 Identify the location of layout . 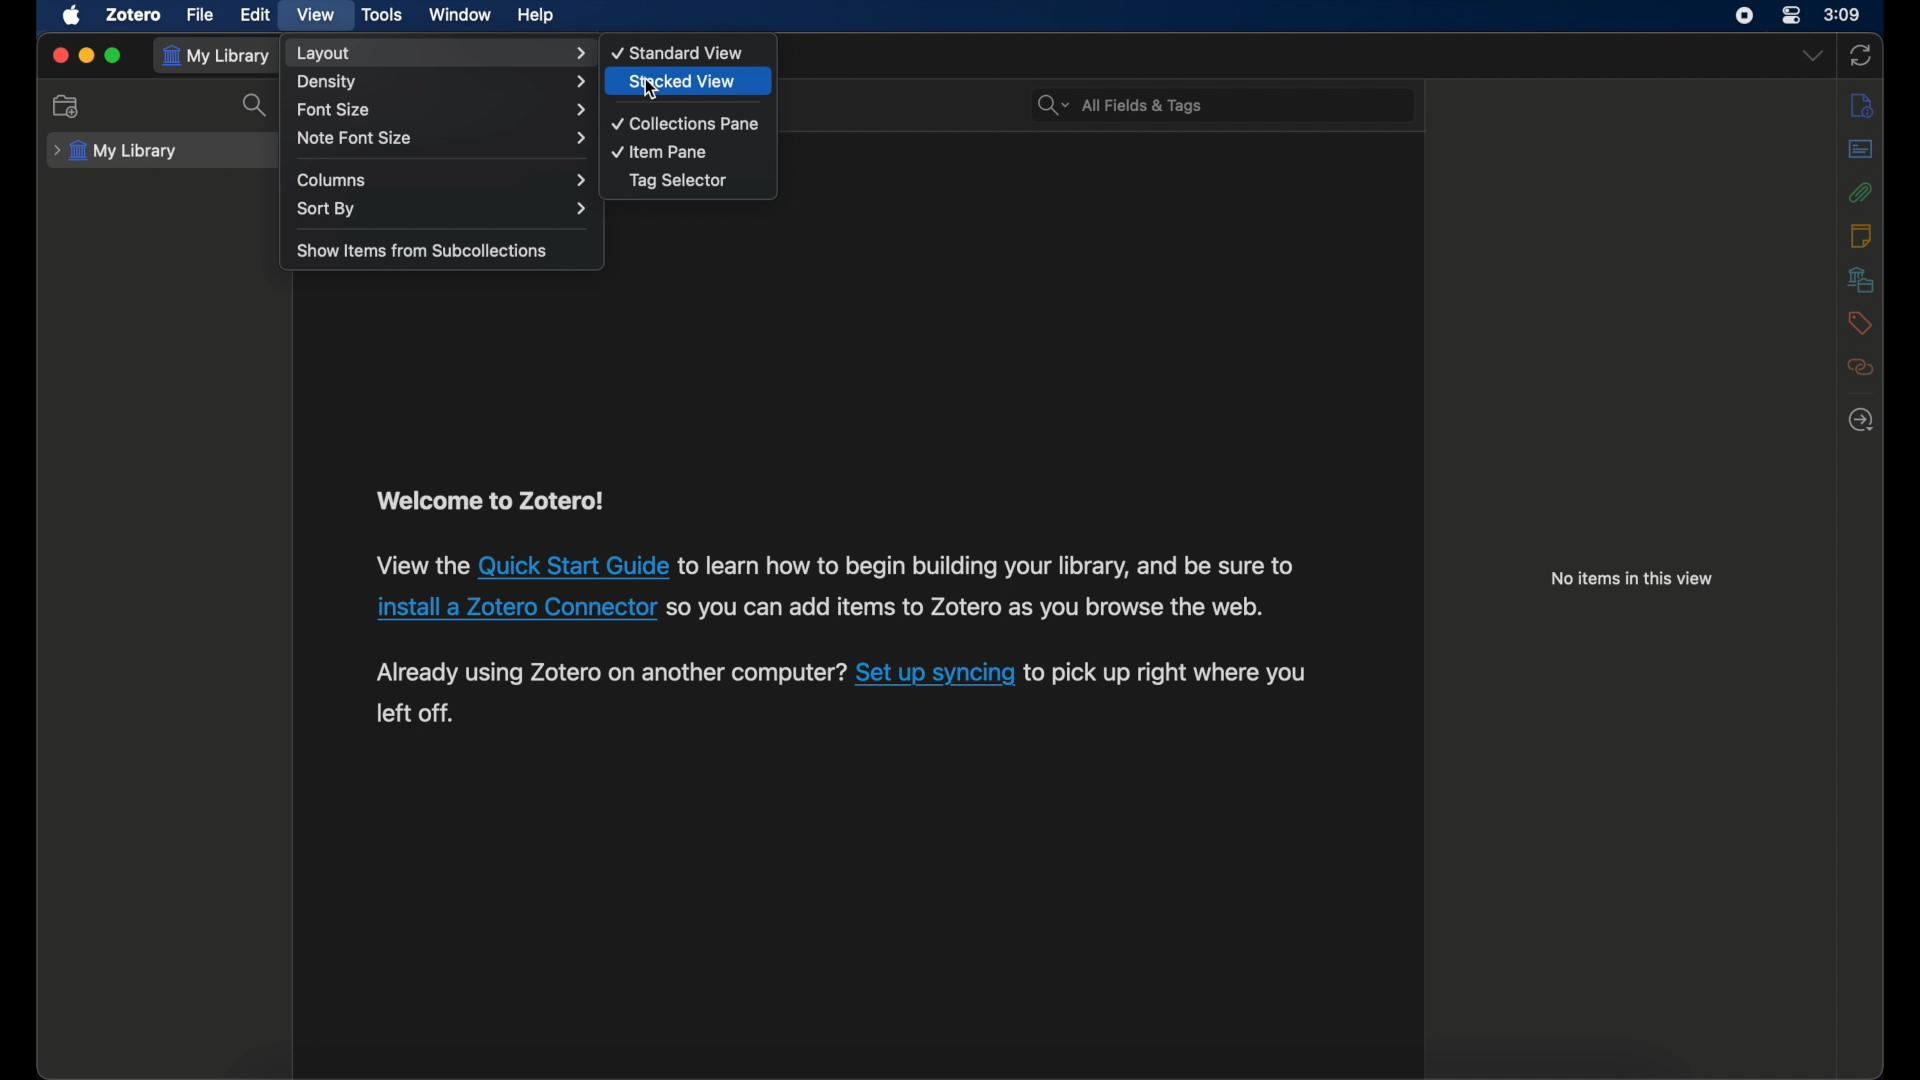
(440, 53).